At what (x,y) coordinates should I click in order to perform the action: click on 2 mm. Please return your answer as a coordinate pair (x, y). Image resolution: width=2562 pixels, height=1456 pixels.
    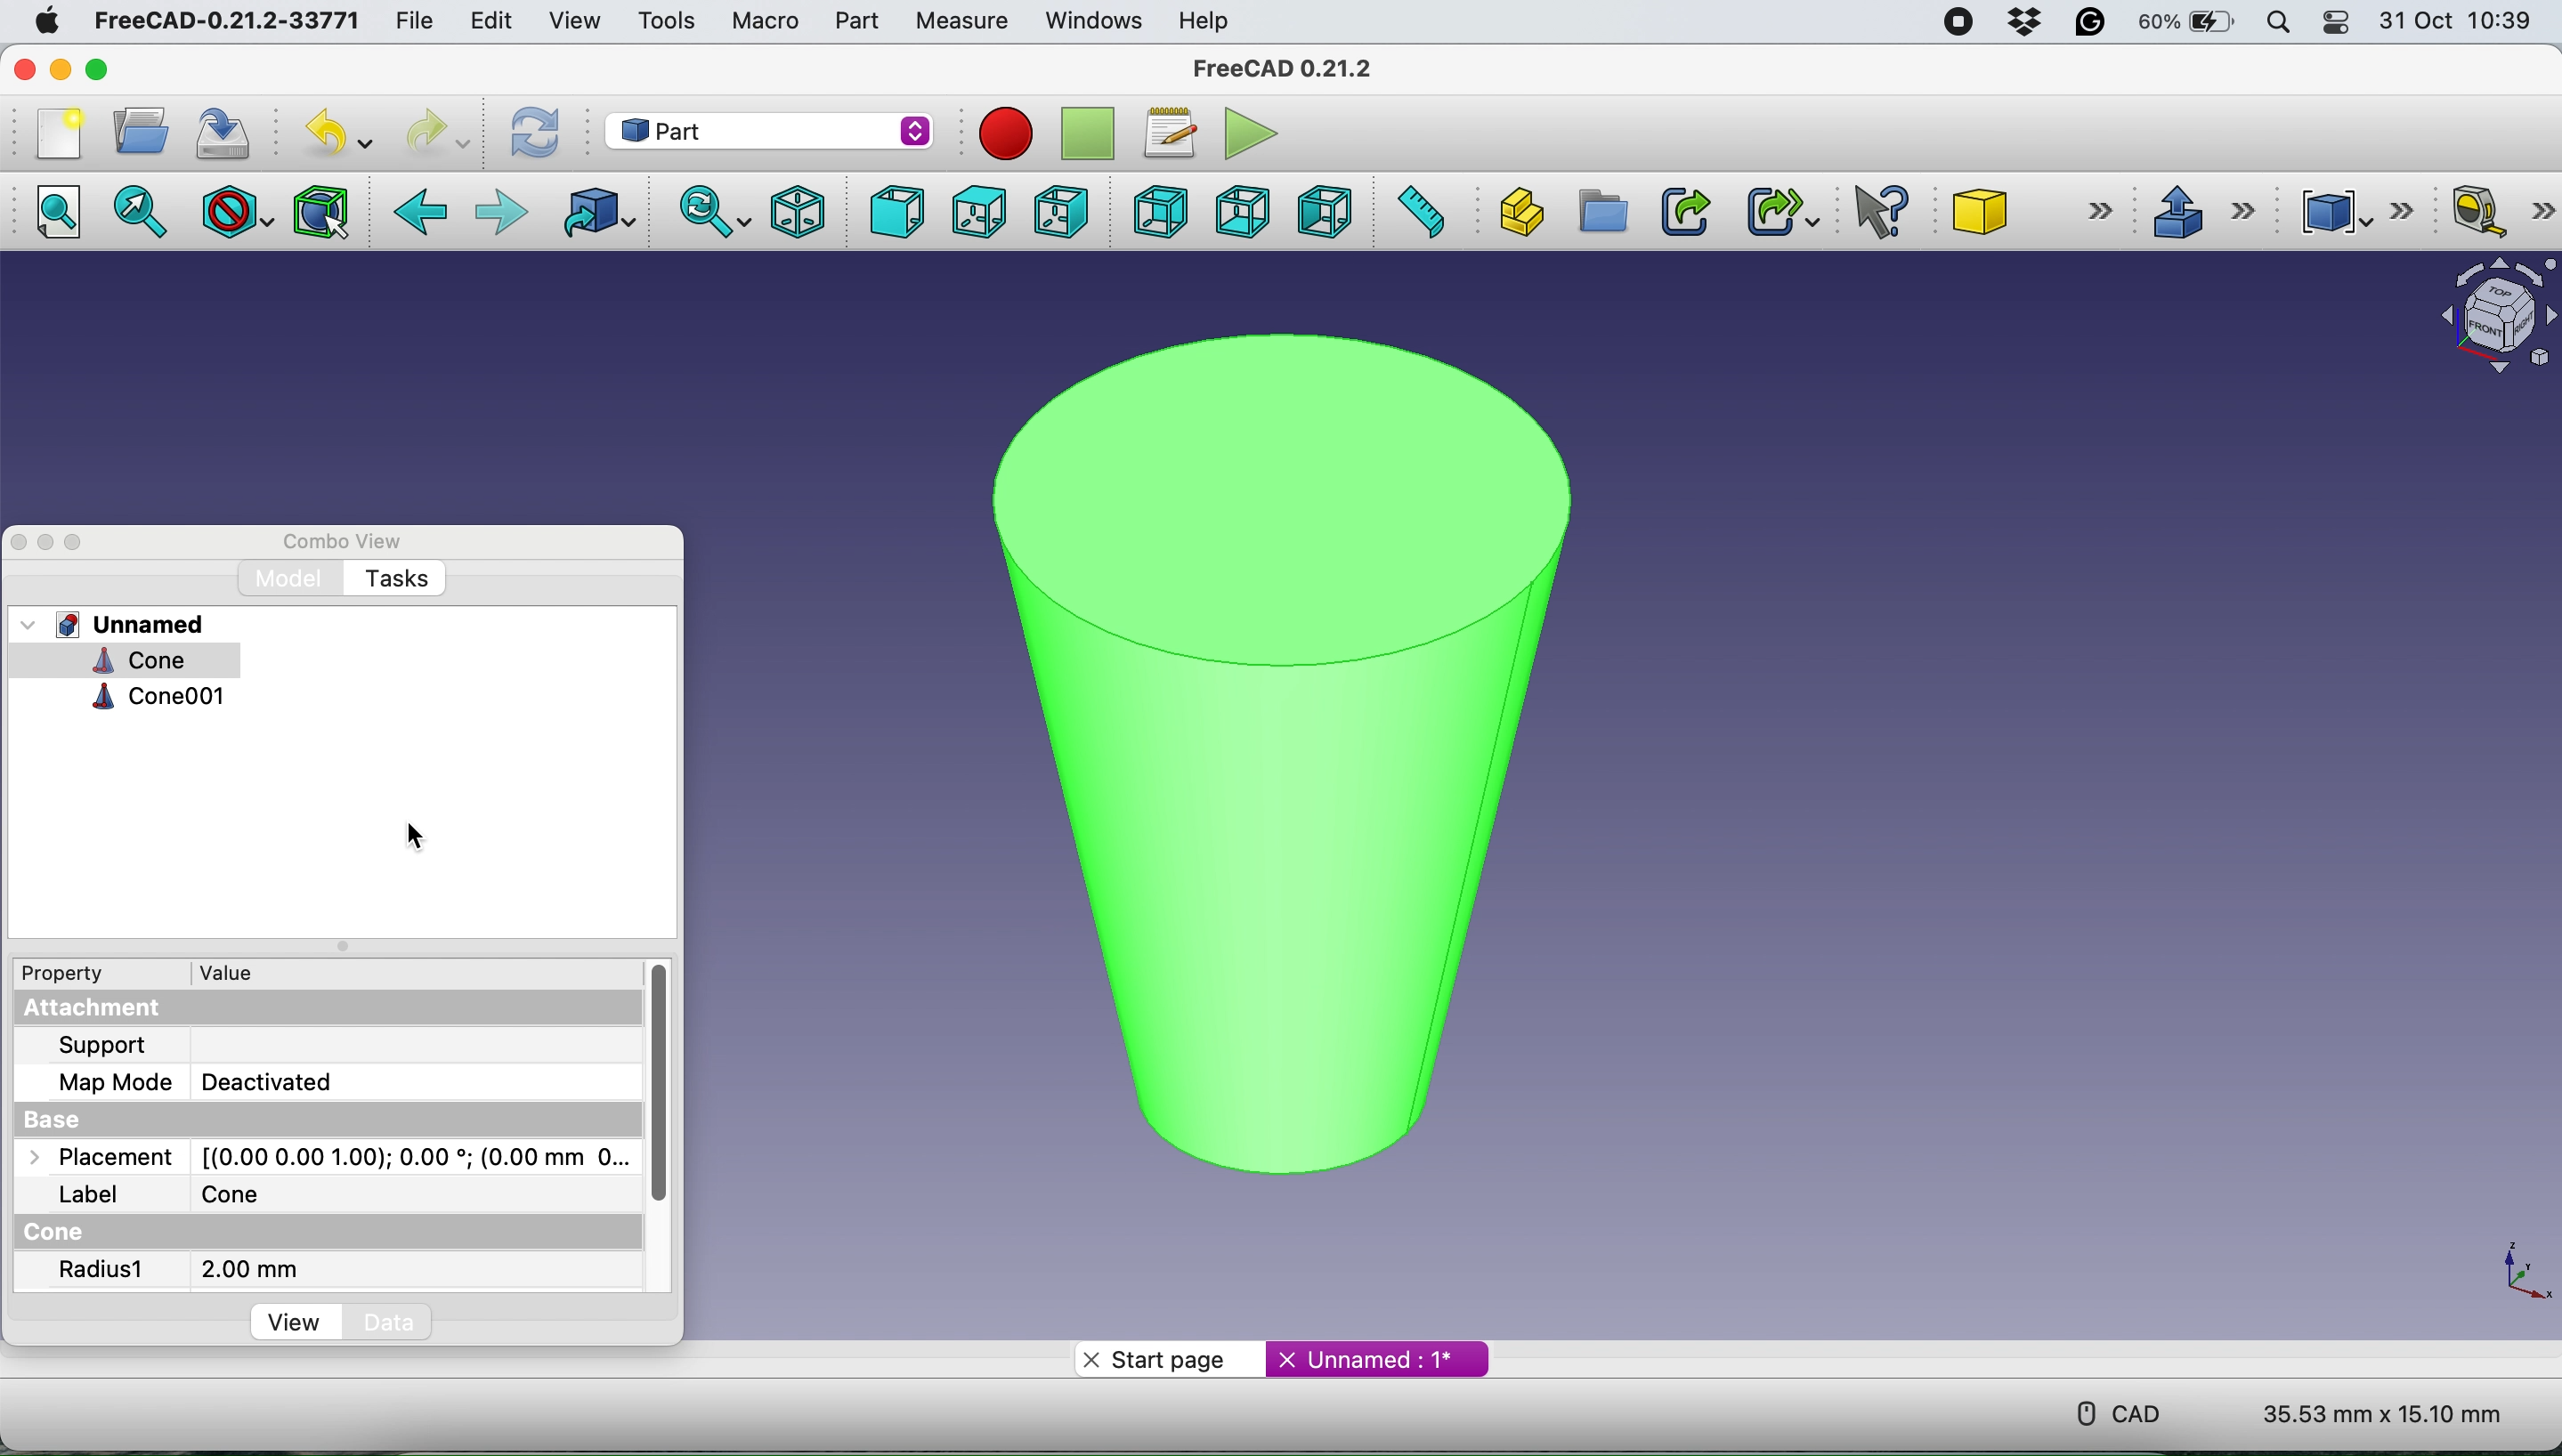
    Looking at the image, I should click on (250, 1269).